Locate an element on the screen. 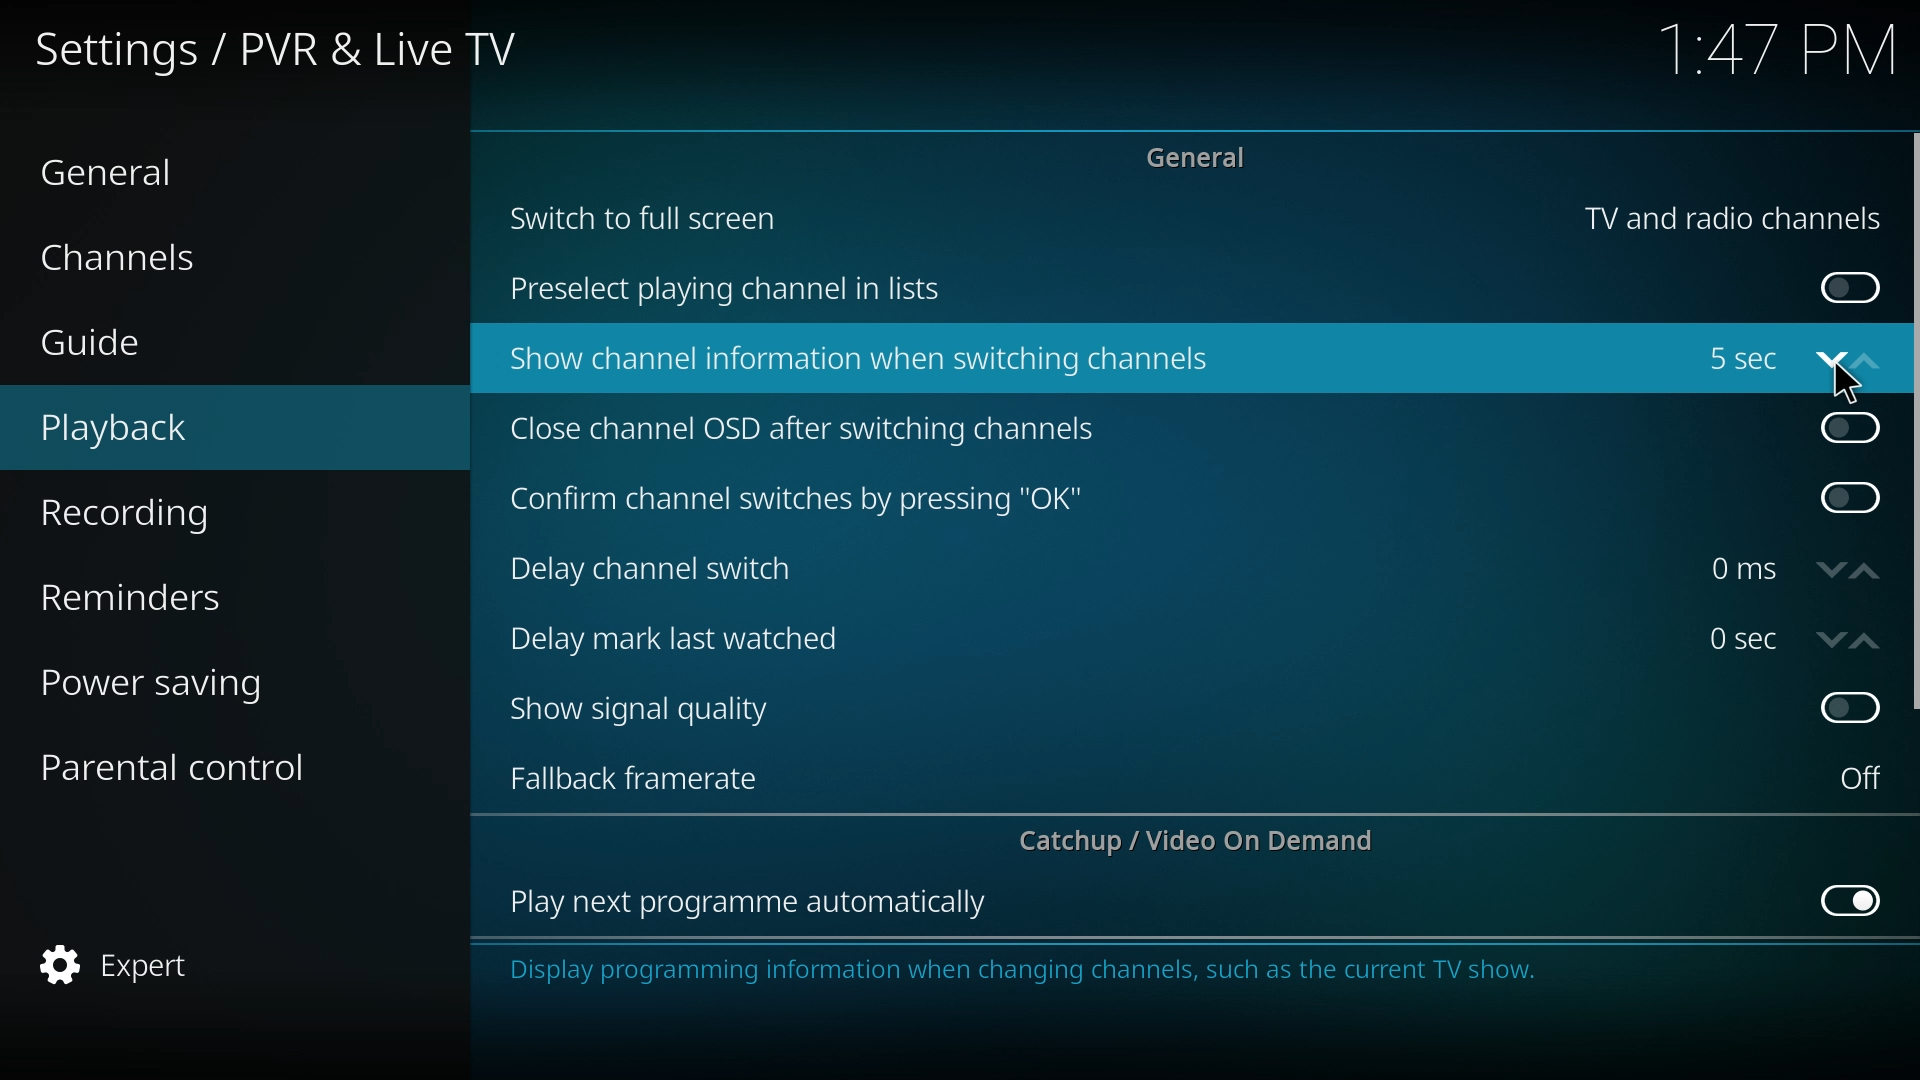 Image resolution: width=1920 pixels, height=1080 pixels. expert is located at coordinates (180, 966).